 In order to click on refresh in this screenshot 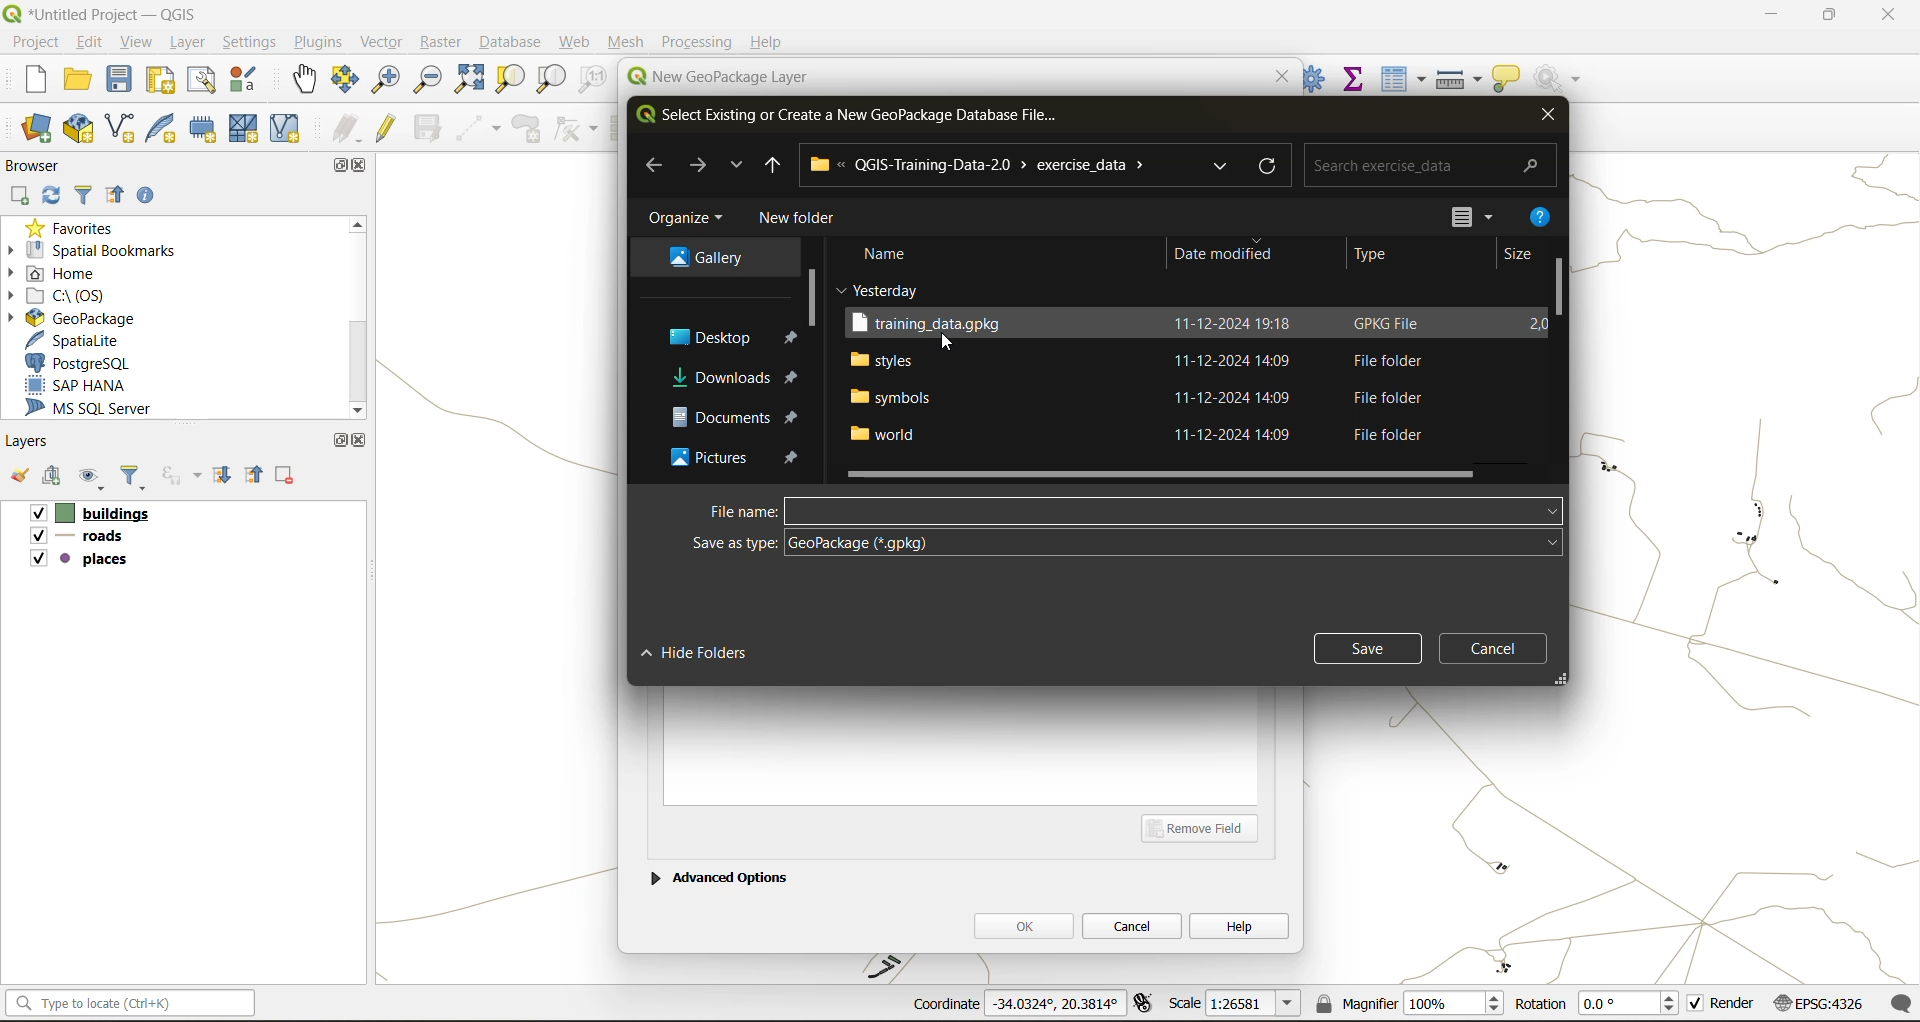, I will do `click(1271, 164)`.